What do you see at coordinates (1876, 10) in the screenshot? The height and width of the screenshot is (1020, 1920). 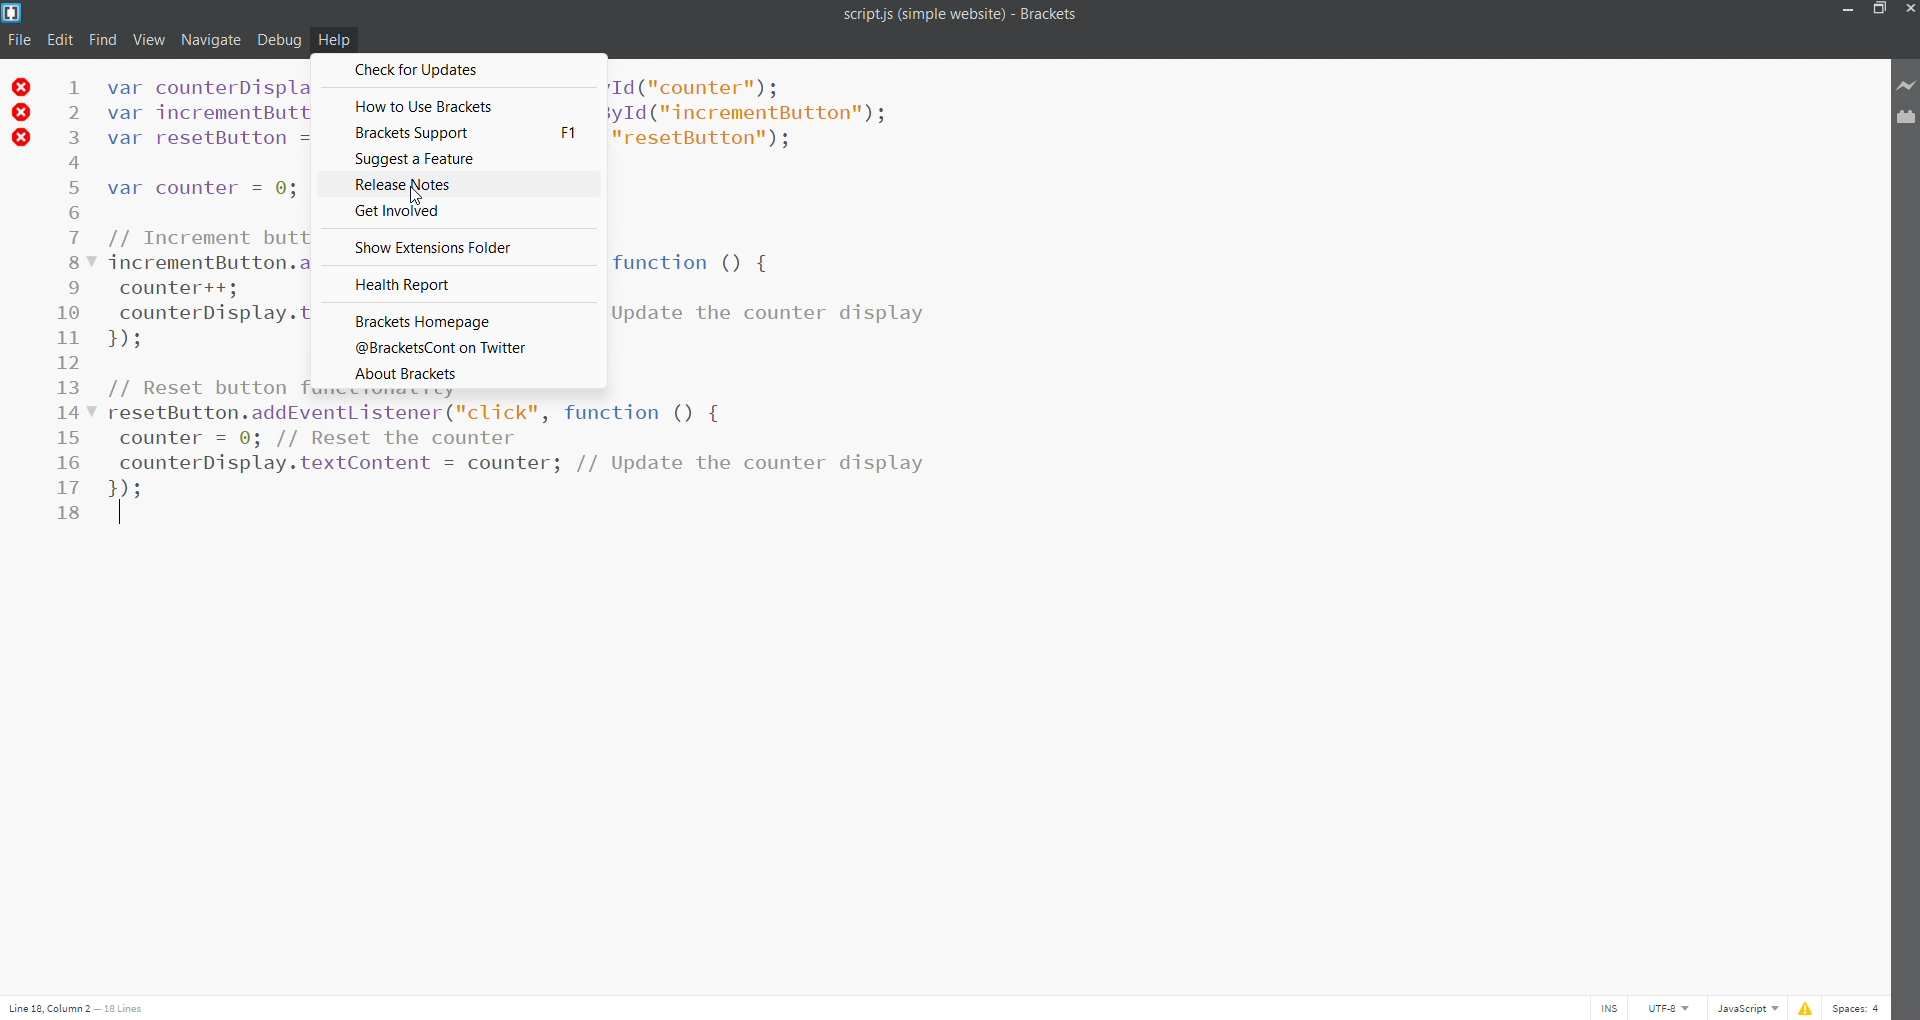 I see `maximize/restore` at bounding box center [1876, 10].